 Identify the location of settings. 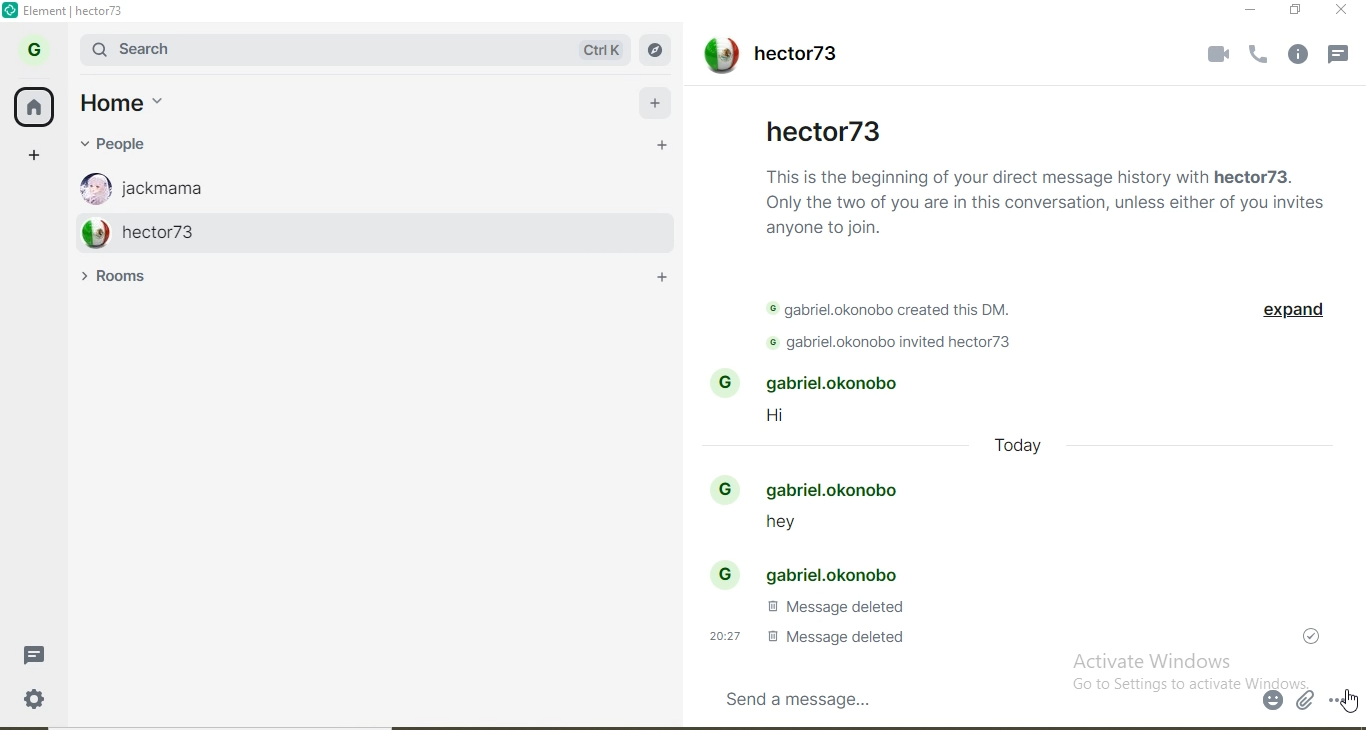
(46, 704).